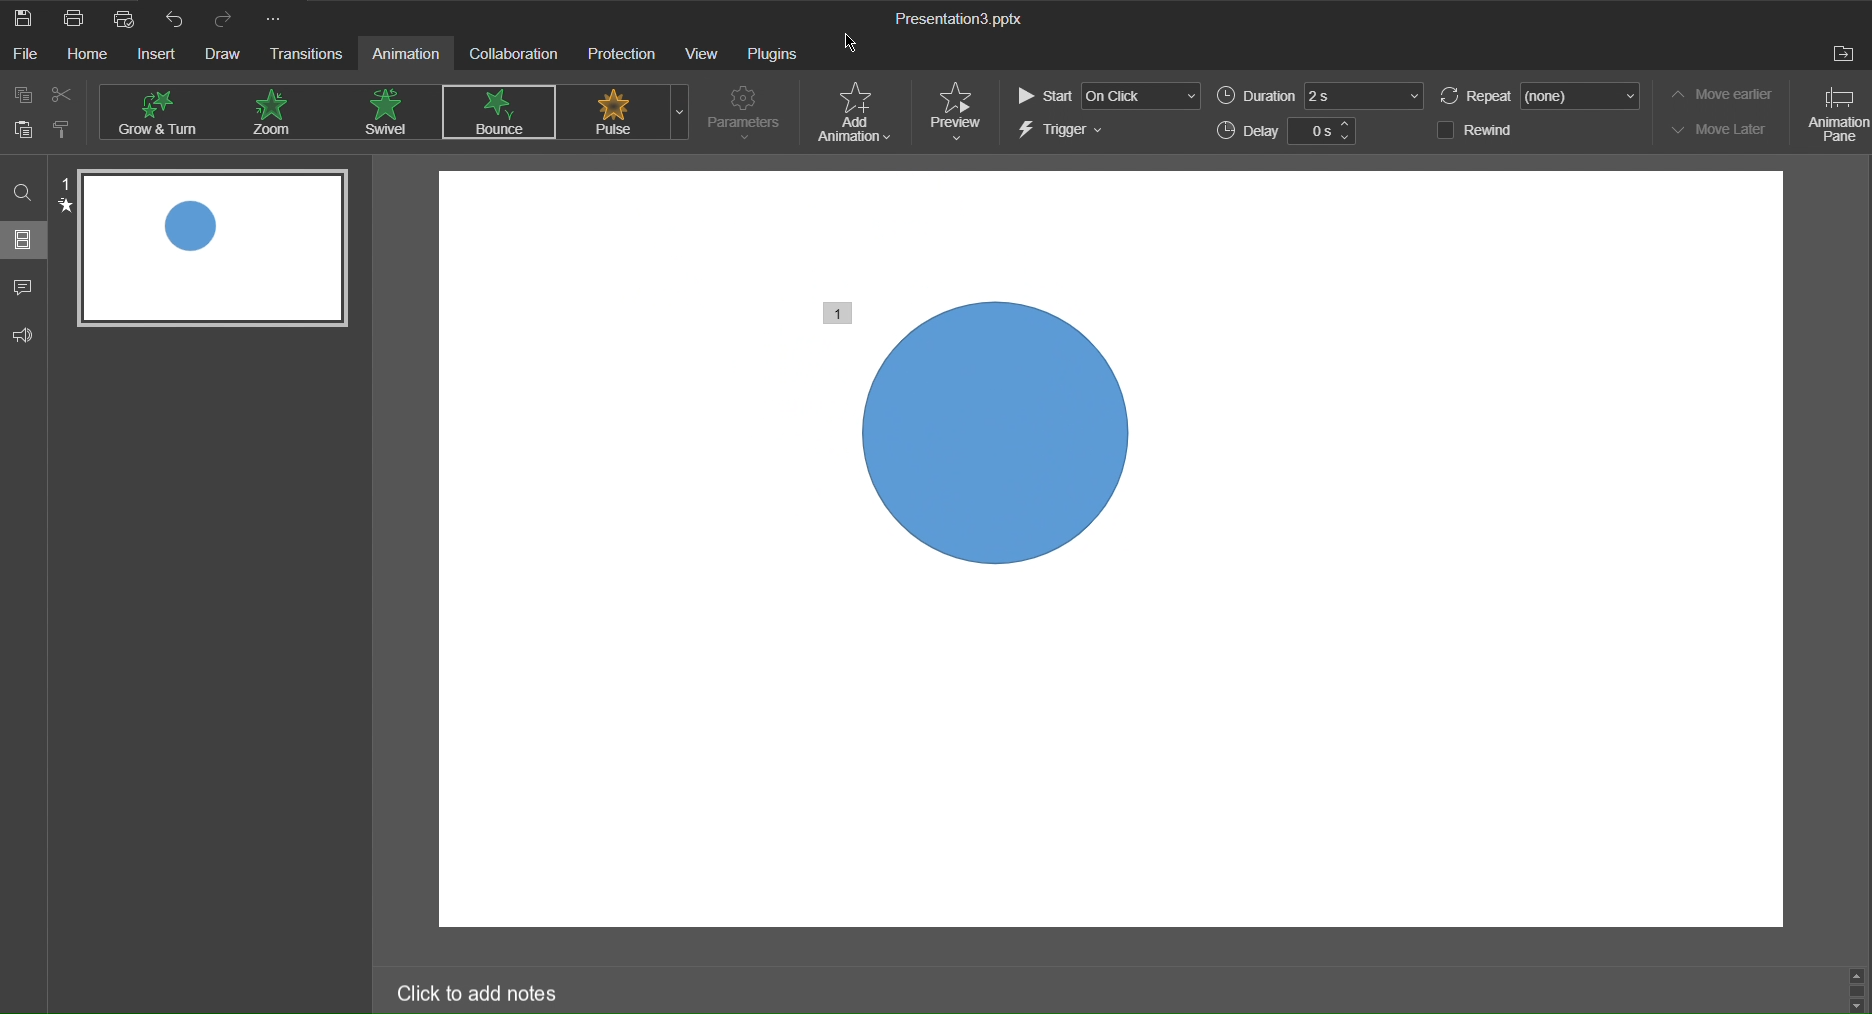 The height and width of the screenshot is (1014, 1872). What do you see at coordinates (990, 431) in the screenshot?
I see `Animation added` at bounding box center [990, 431].